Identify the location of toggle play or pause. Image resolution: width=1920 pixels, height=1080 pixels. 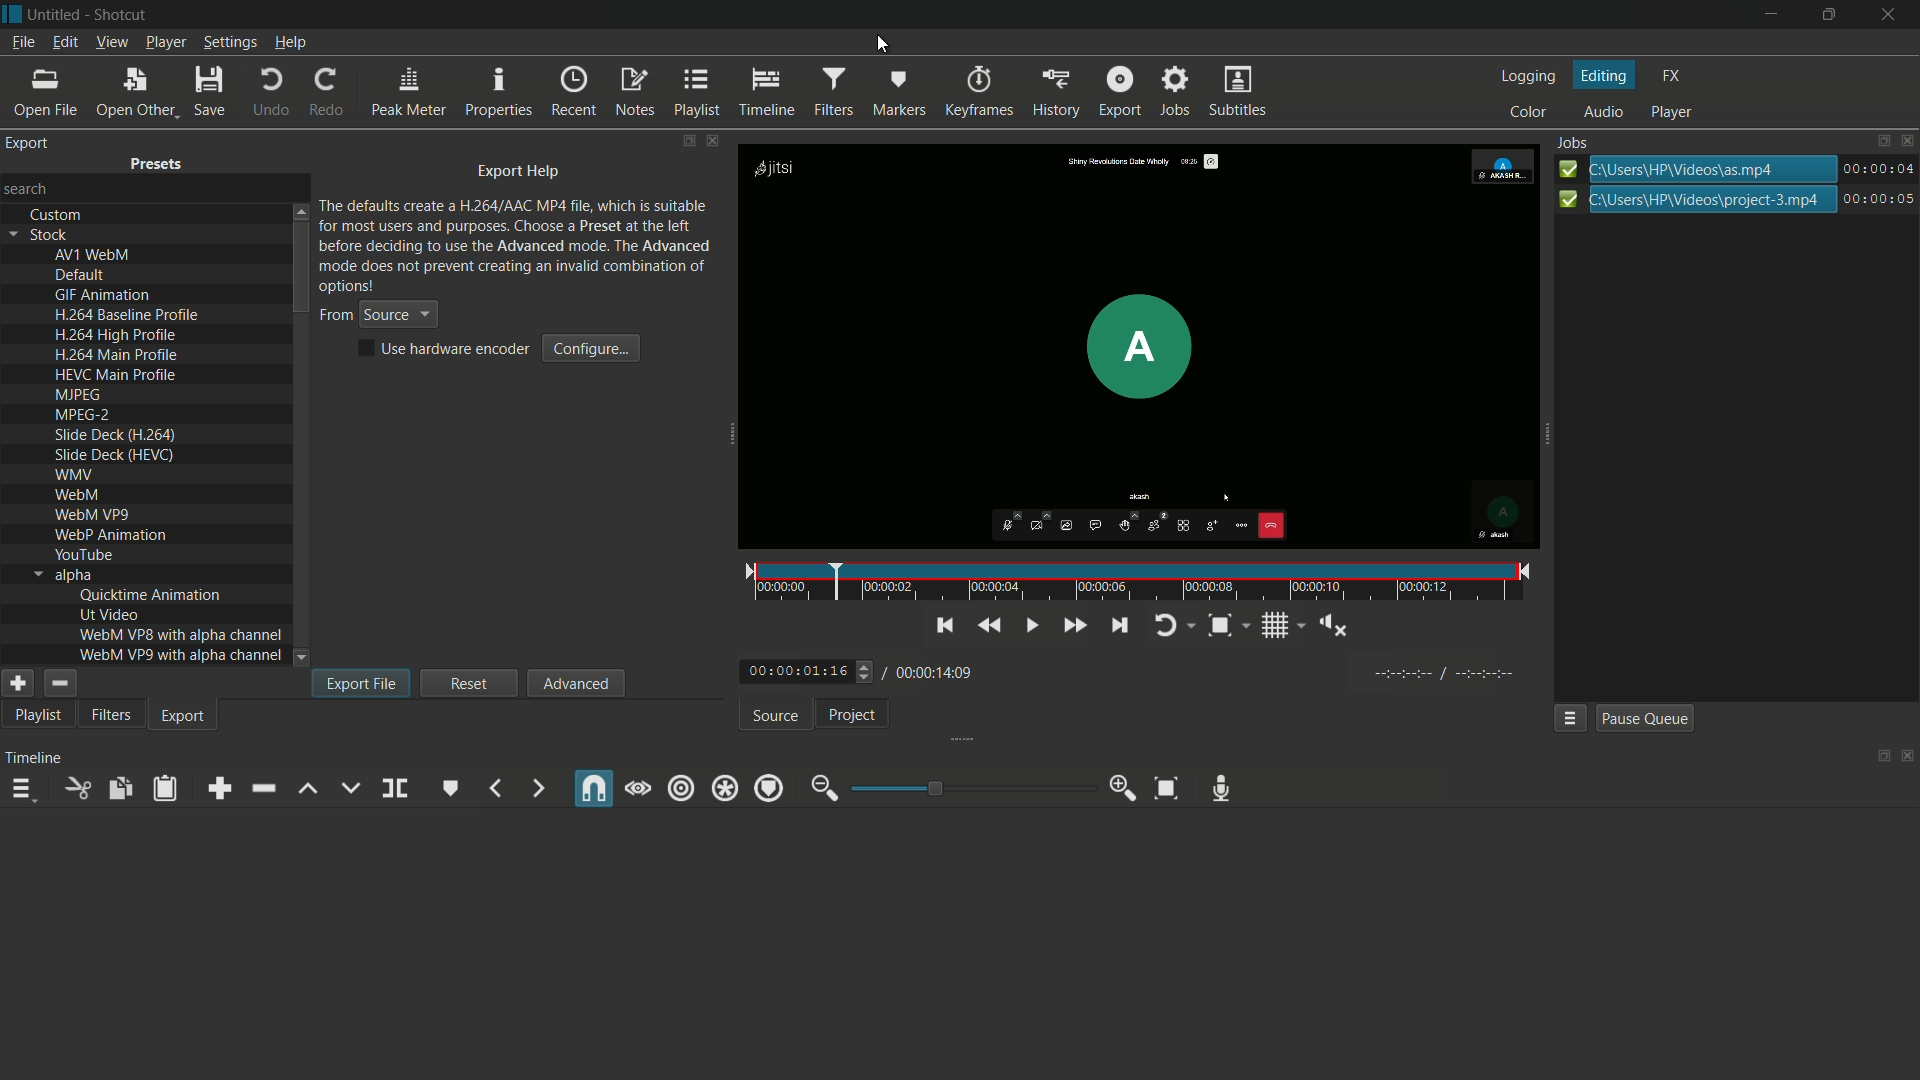
(1033, 623).